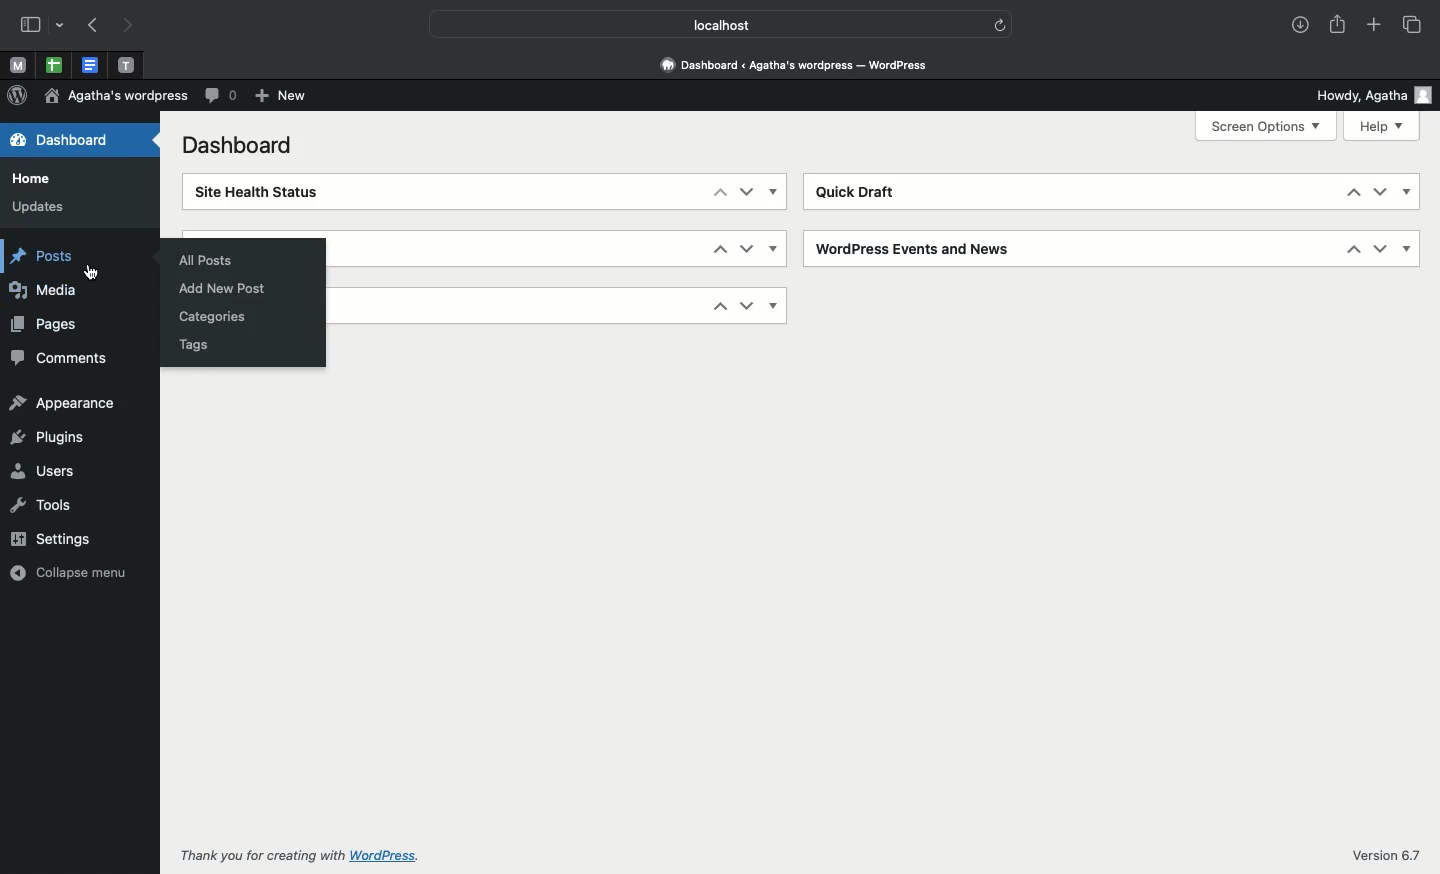 The image size is (1440, 874). Describe the element at coordinates (53, 439) in the screenshot. I see `Plugins` at that location.